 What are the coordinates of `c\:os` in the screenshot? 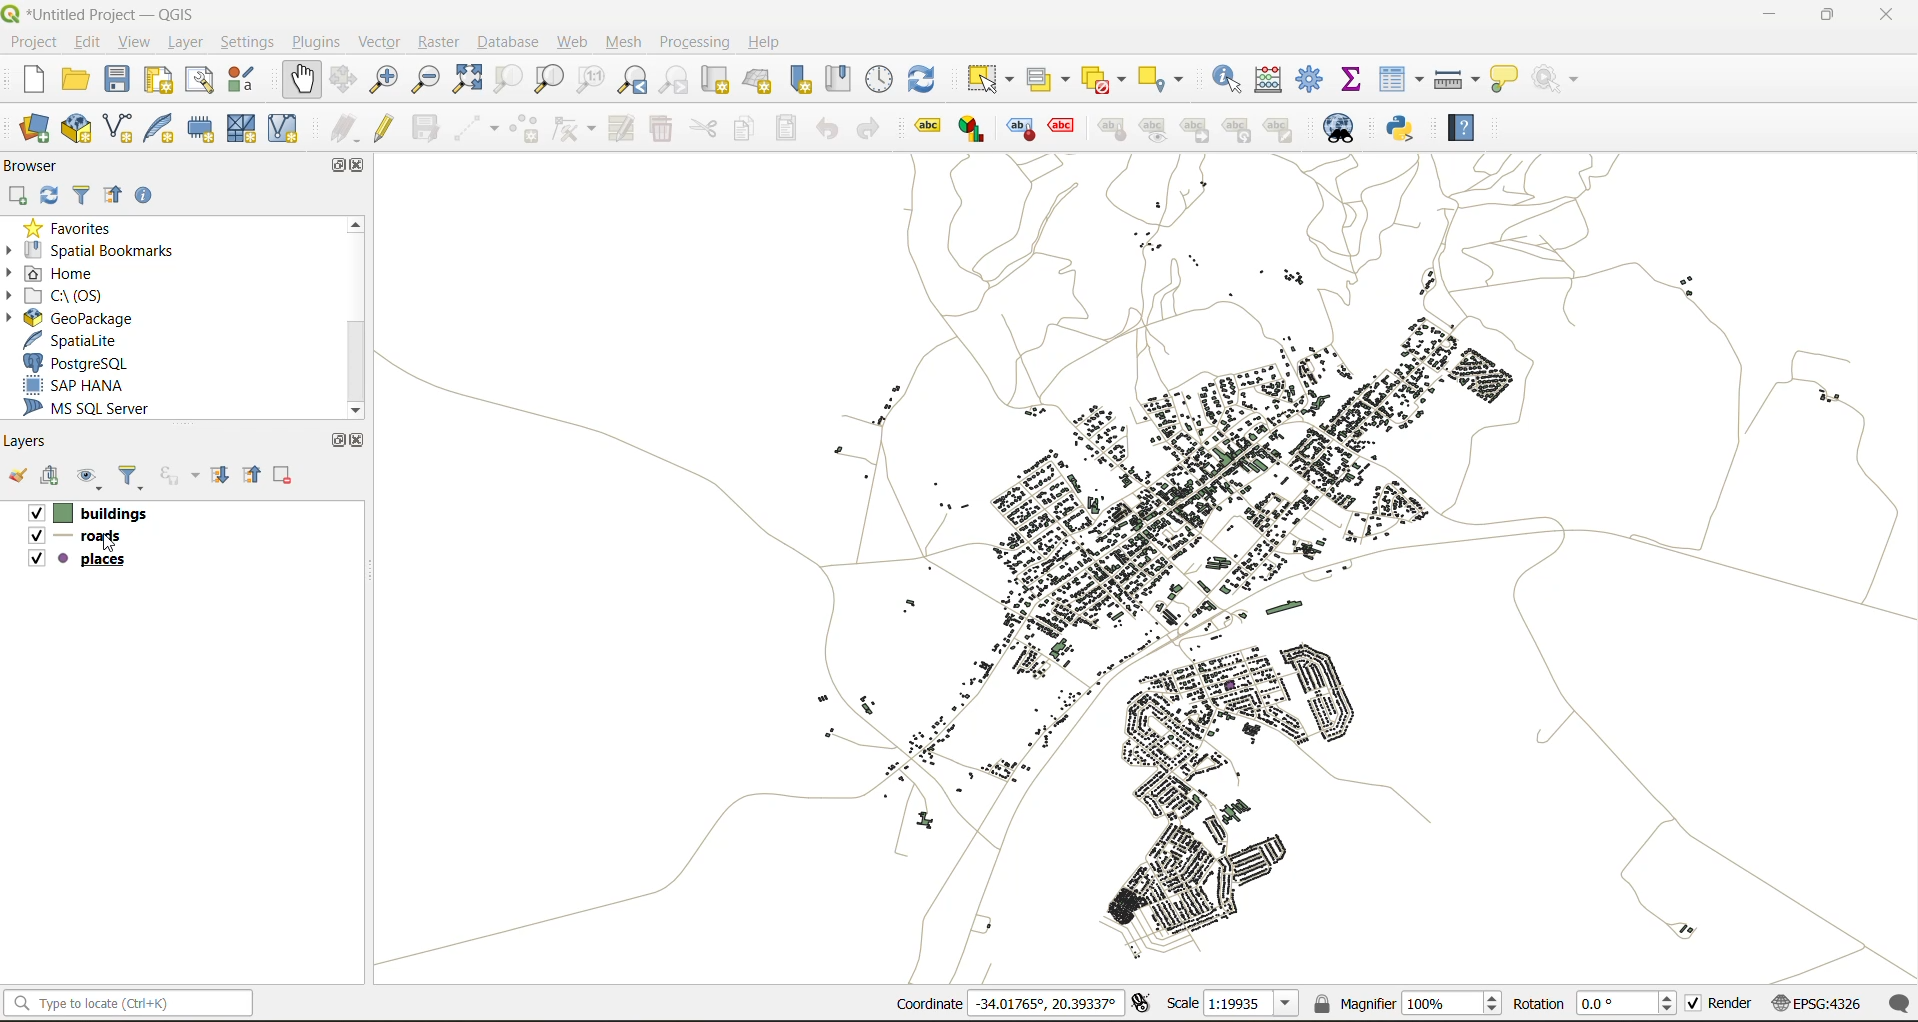 It's located at (66, 297).